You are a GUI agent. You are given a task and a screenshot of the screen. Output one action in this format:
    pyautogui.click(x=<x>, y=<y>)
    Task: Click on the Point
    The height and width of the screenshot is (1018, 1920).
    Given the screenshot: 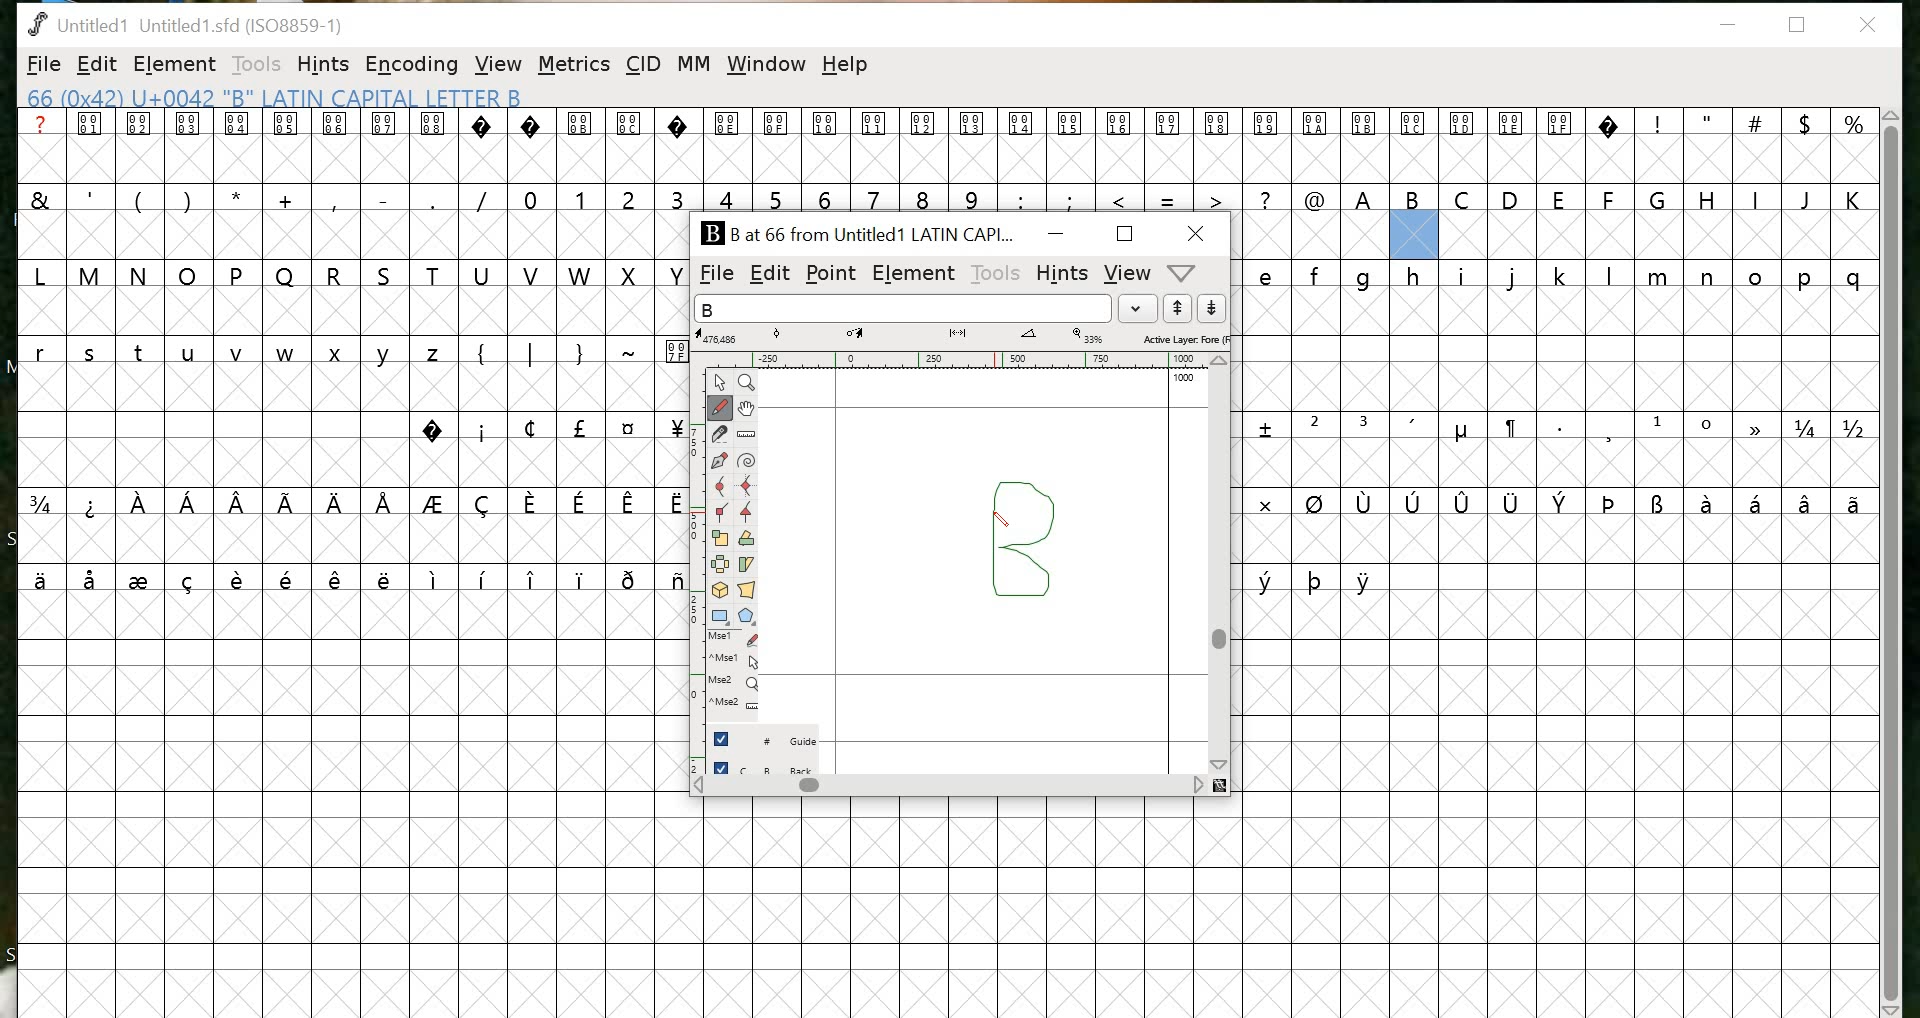 What is the action you would take?
    pyautogui.click(x=721, y=383)
    